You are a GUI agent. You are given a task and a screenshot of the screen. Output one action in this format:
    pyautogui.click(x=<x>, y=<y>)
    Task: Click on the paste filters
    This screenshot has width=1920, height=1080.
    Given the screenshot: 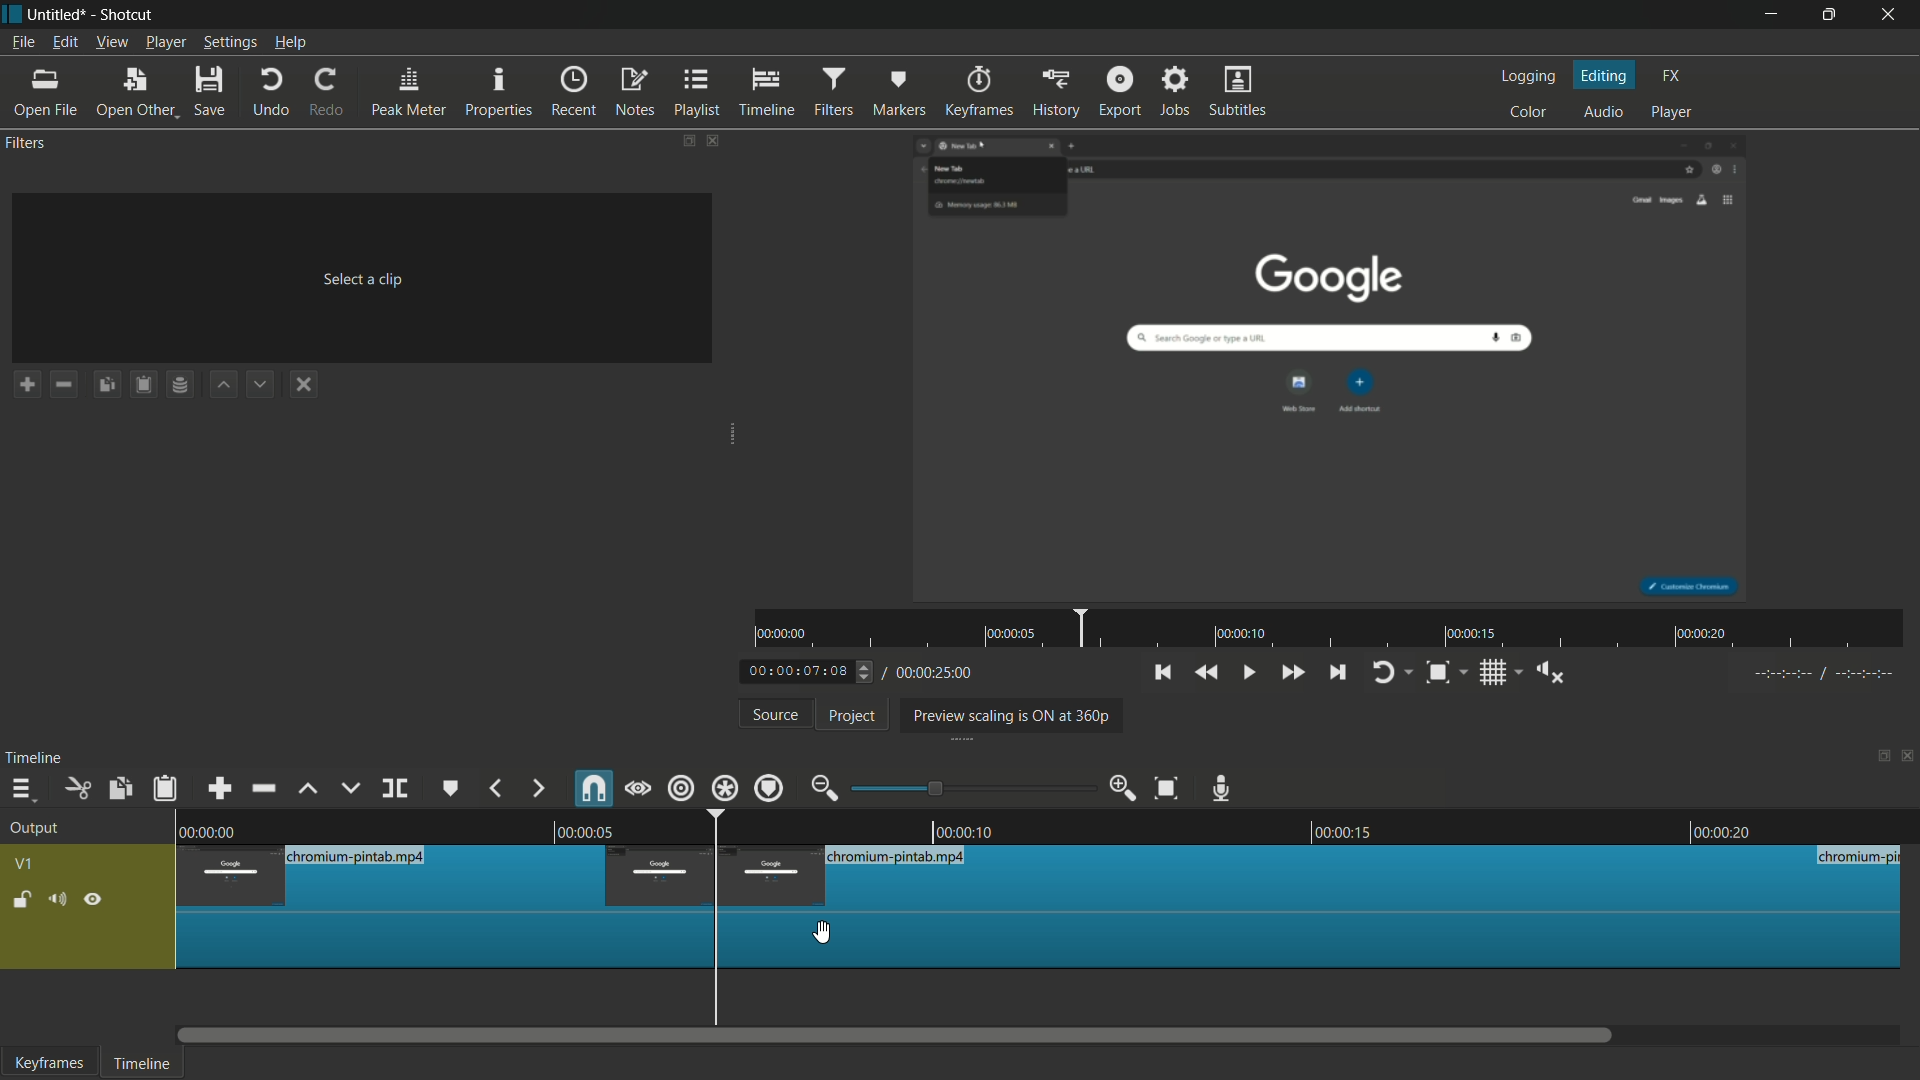 What is the action you would take?
    pyautogui.click(x=145, y=384)
    